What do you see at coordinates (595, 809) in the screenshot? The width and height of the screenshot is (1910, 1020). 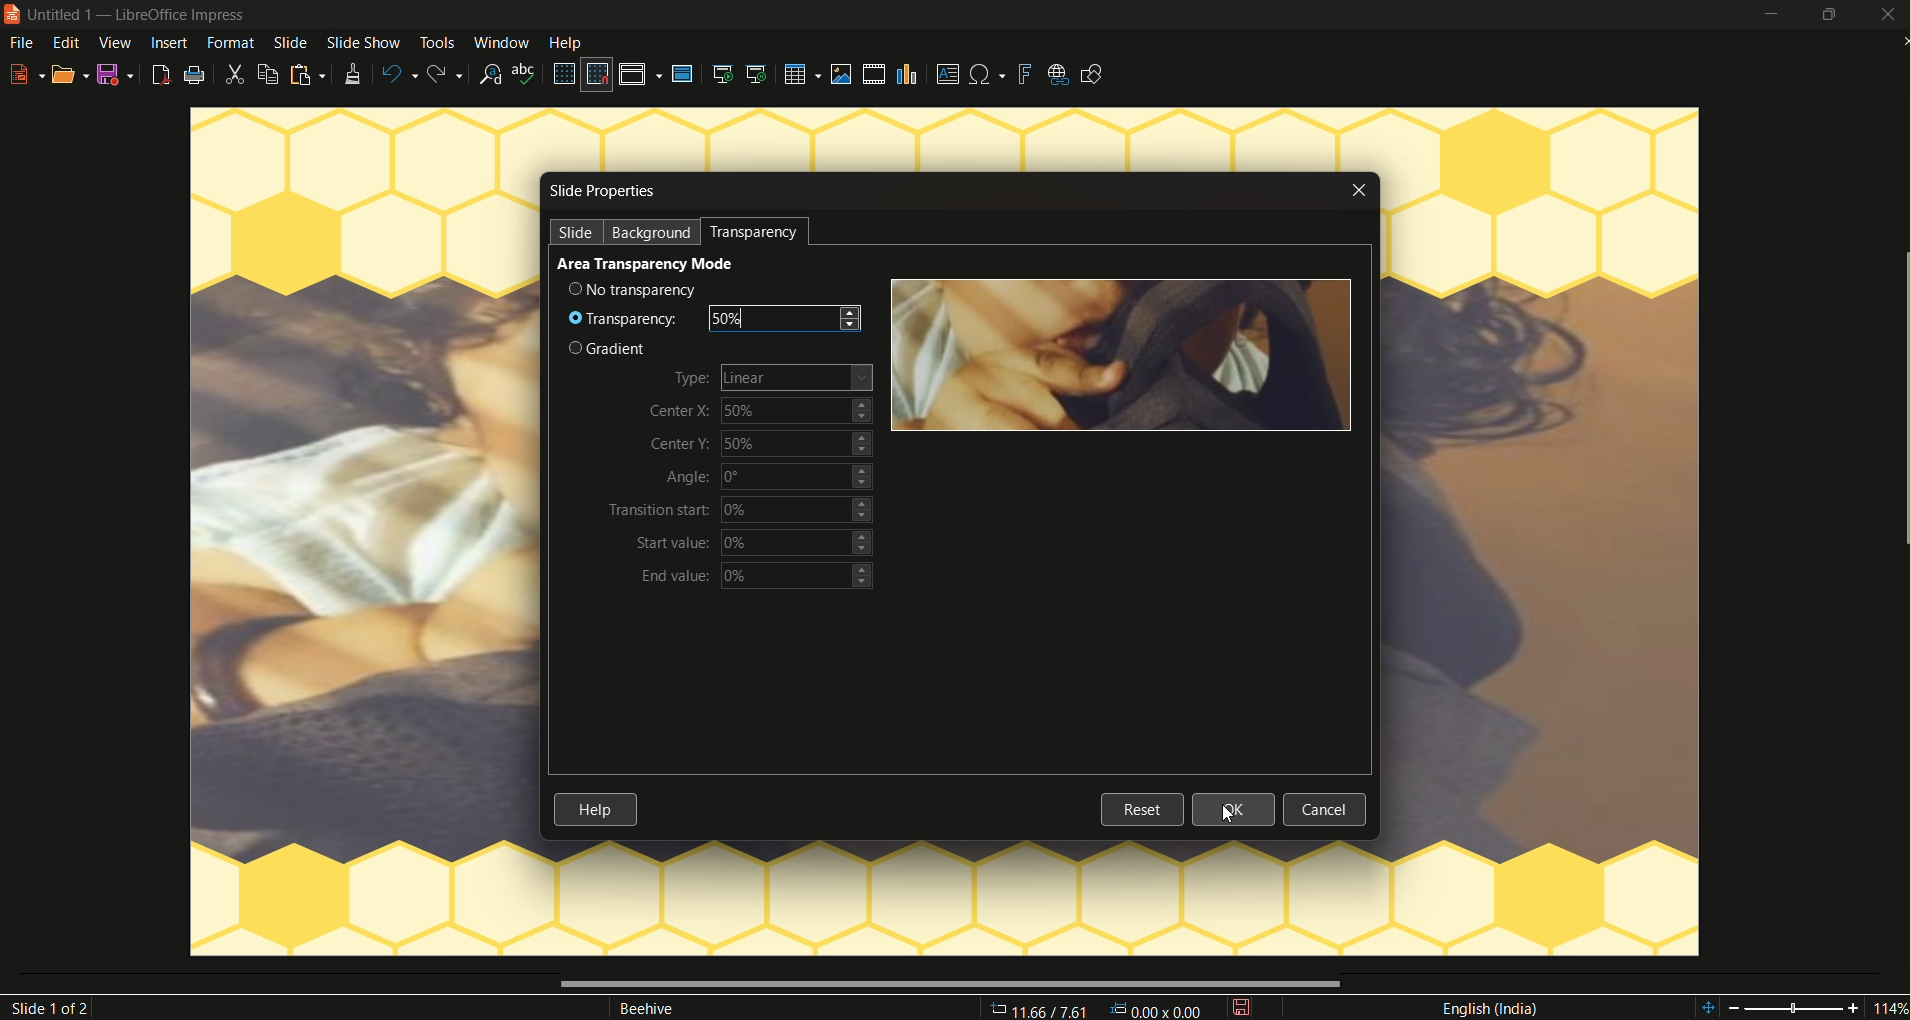 I see `help` at bounding box center [595, 809].